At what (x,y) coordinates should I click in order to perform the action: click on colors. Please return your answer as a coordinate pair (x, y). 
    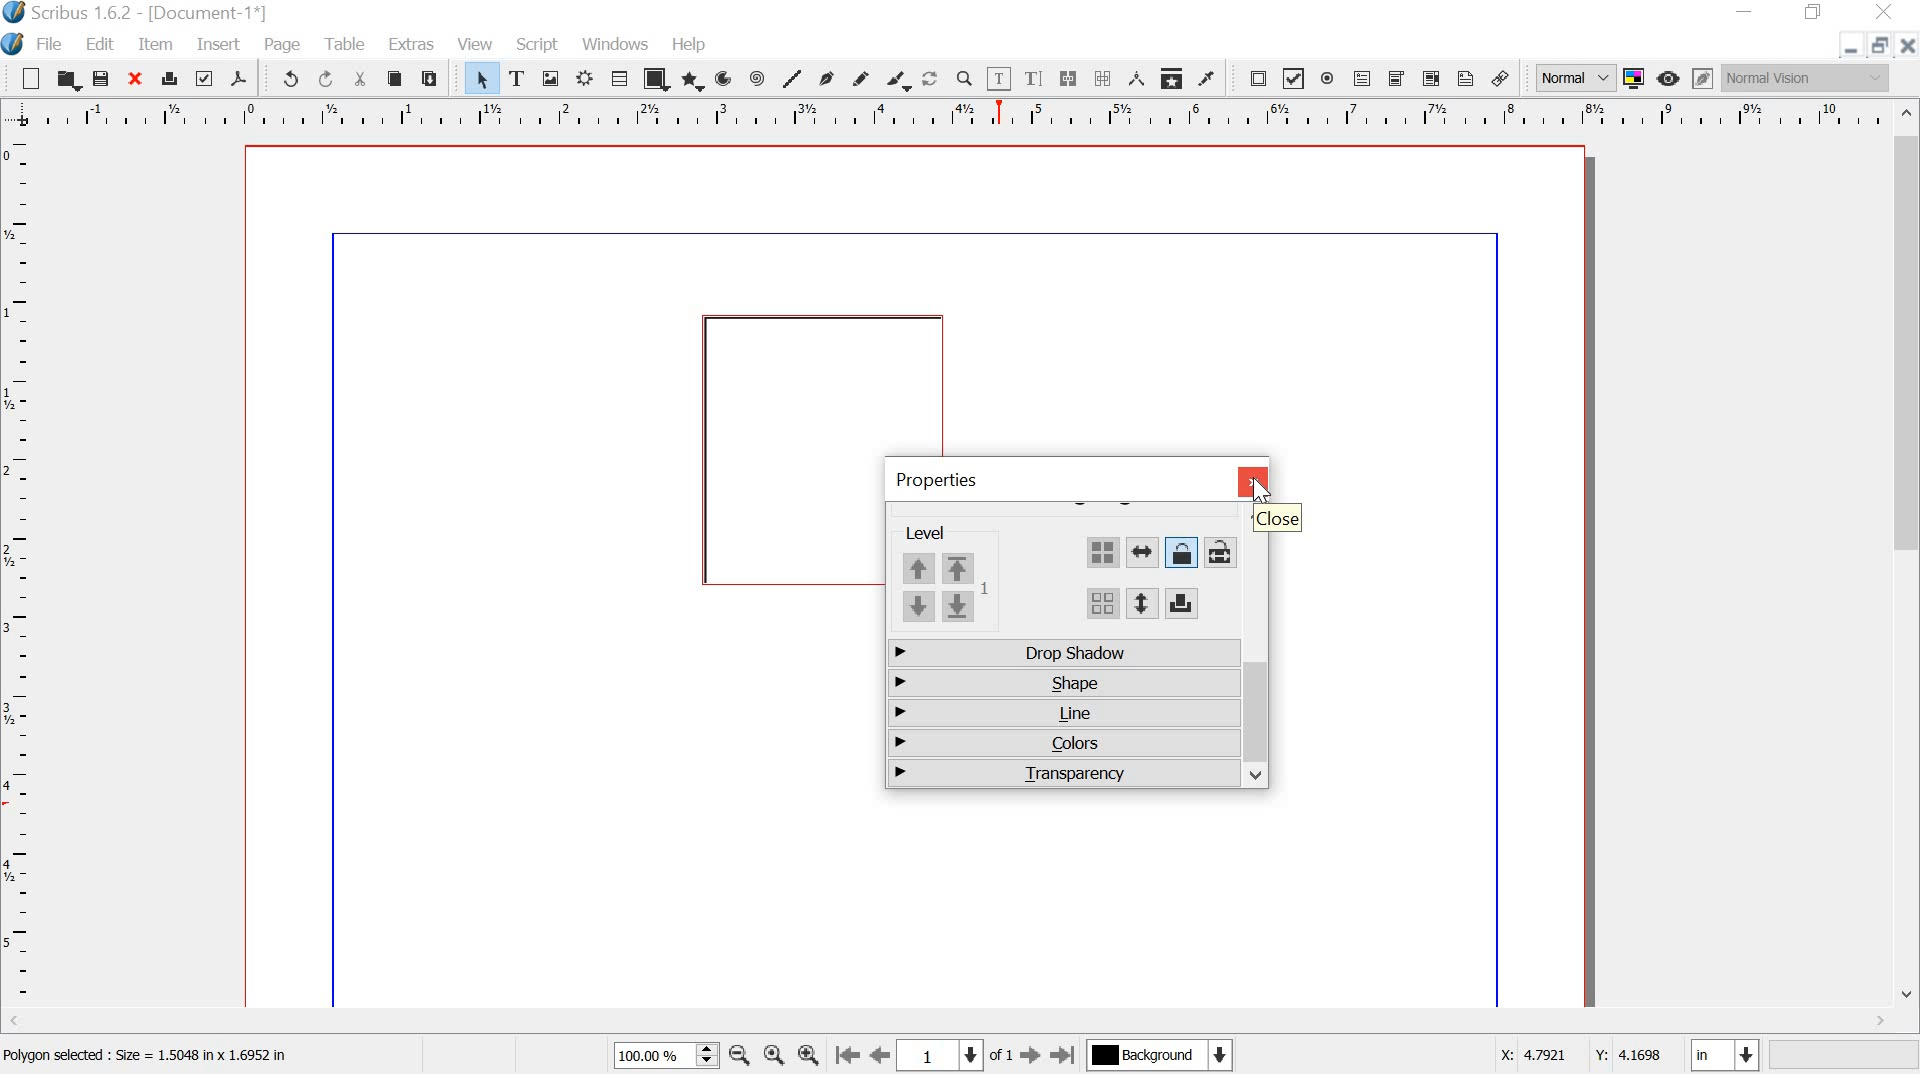
    Looking at the image, I should click on (1059, 745).